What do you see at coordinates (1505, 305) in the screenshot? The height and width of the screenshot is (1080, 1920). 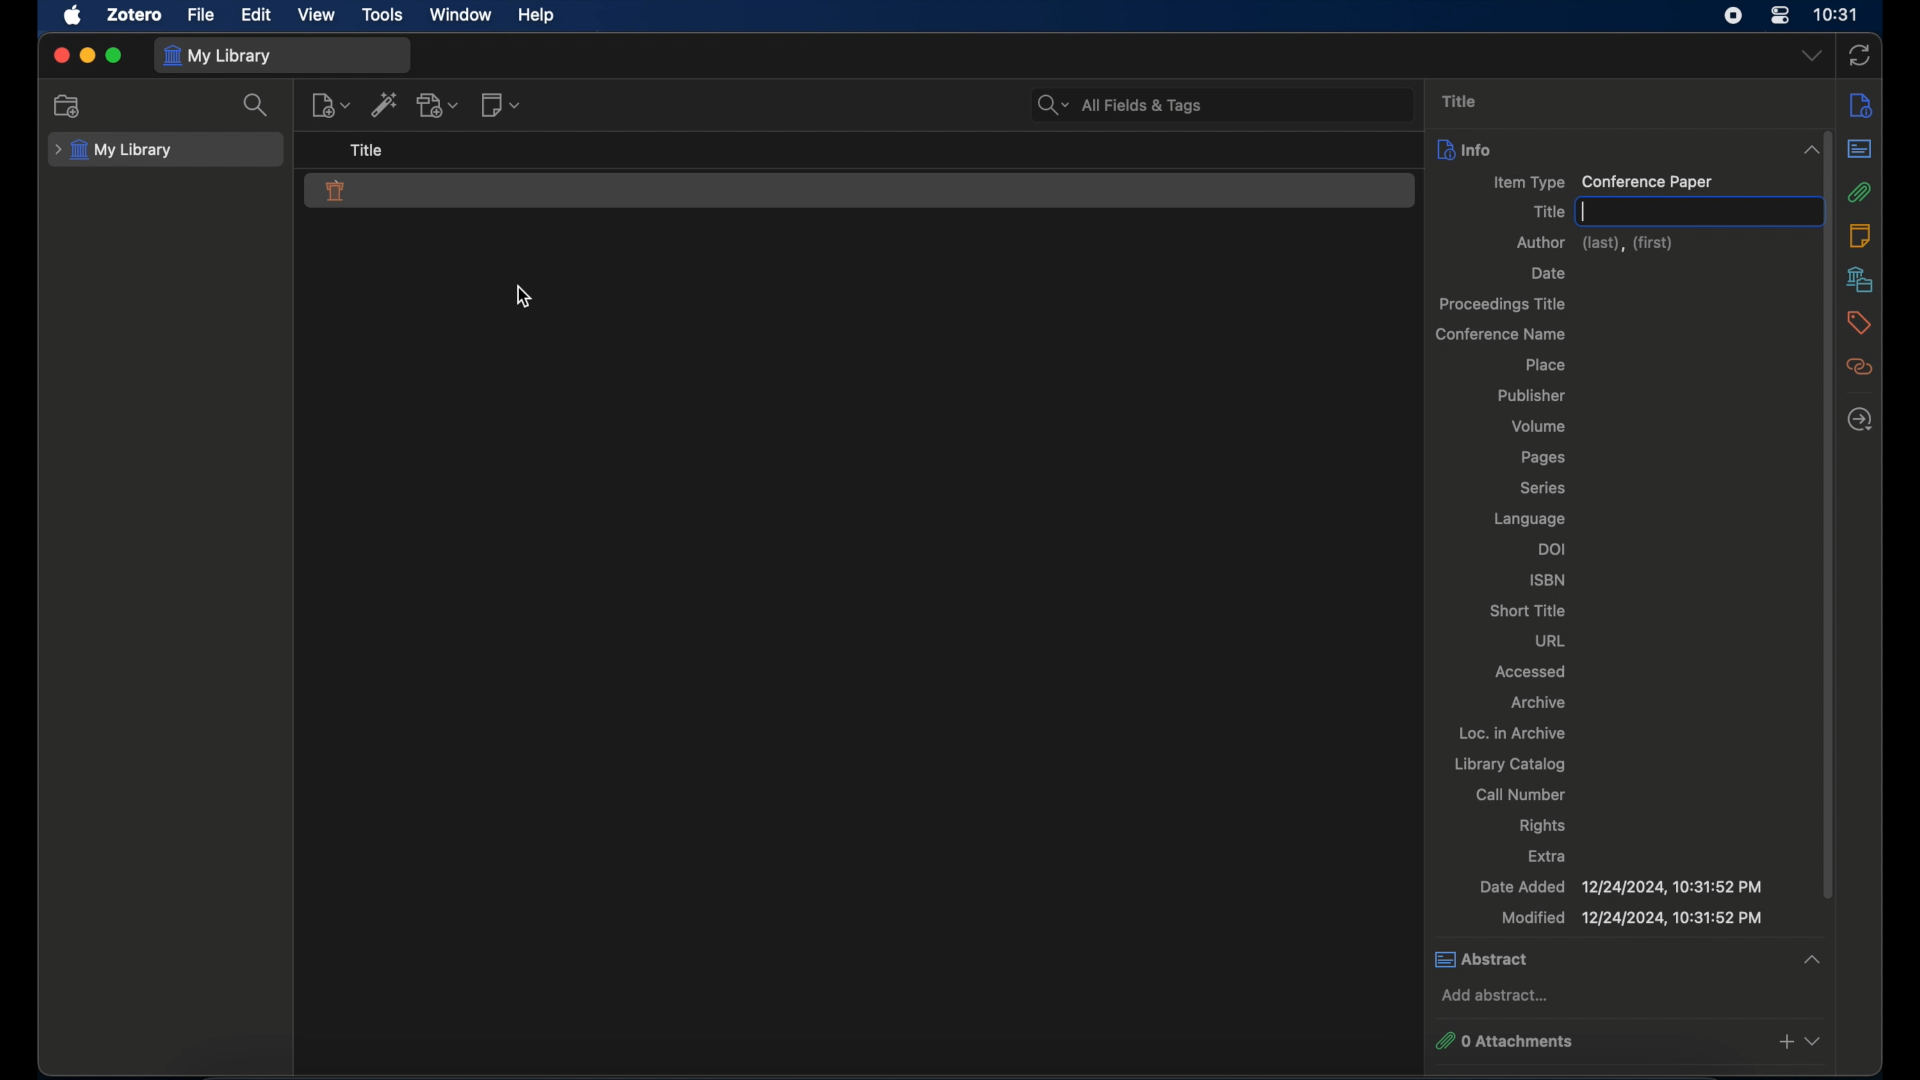 I see `proceedings title` at bounding box center [1505, 305].